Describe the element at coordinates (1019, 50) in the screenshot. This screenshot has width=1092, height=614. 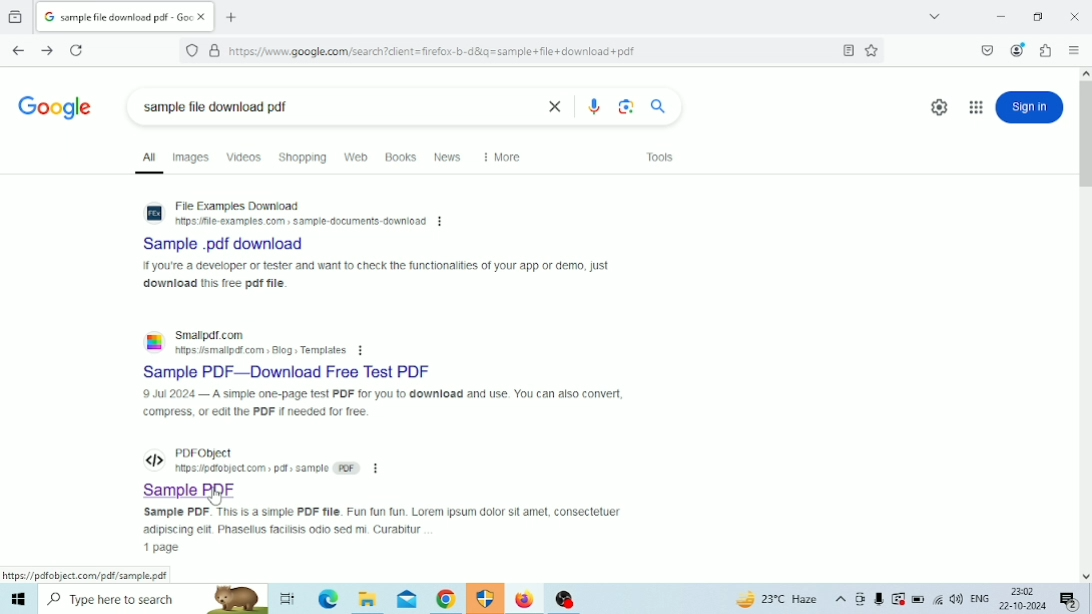
I see `Account` at that location.